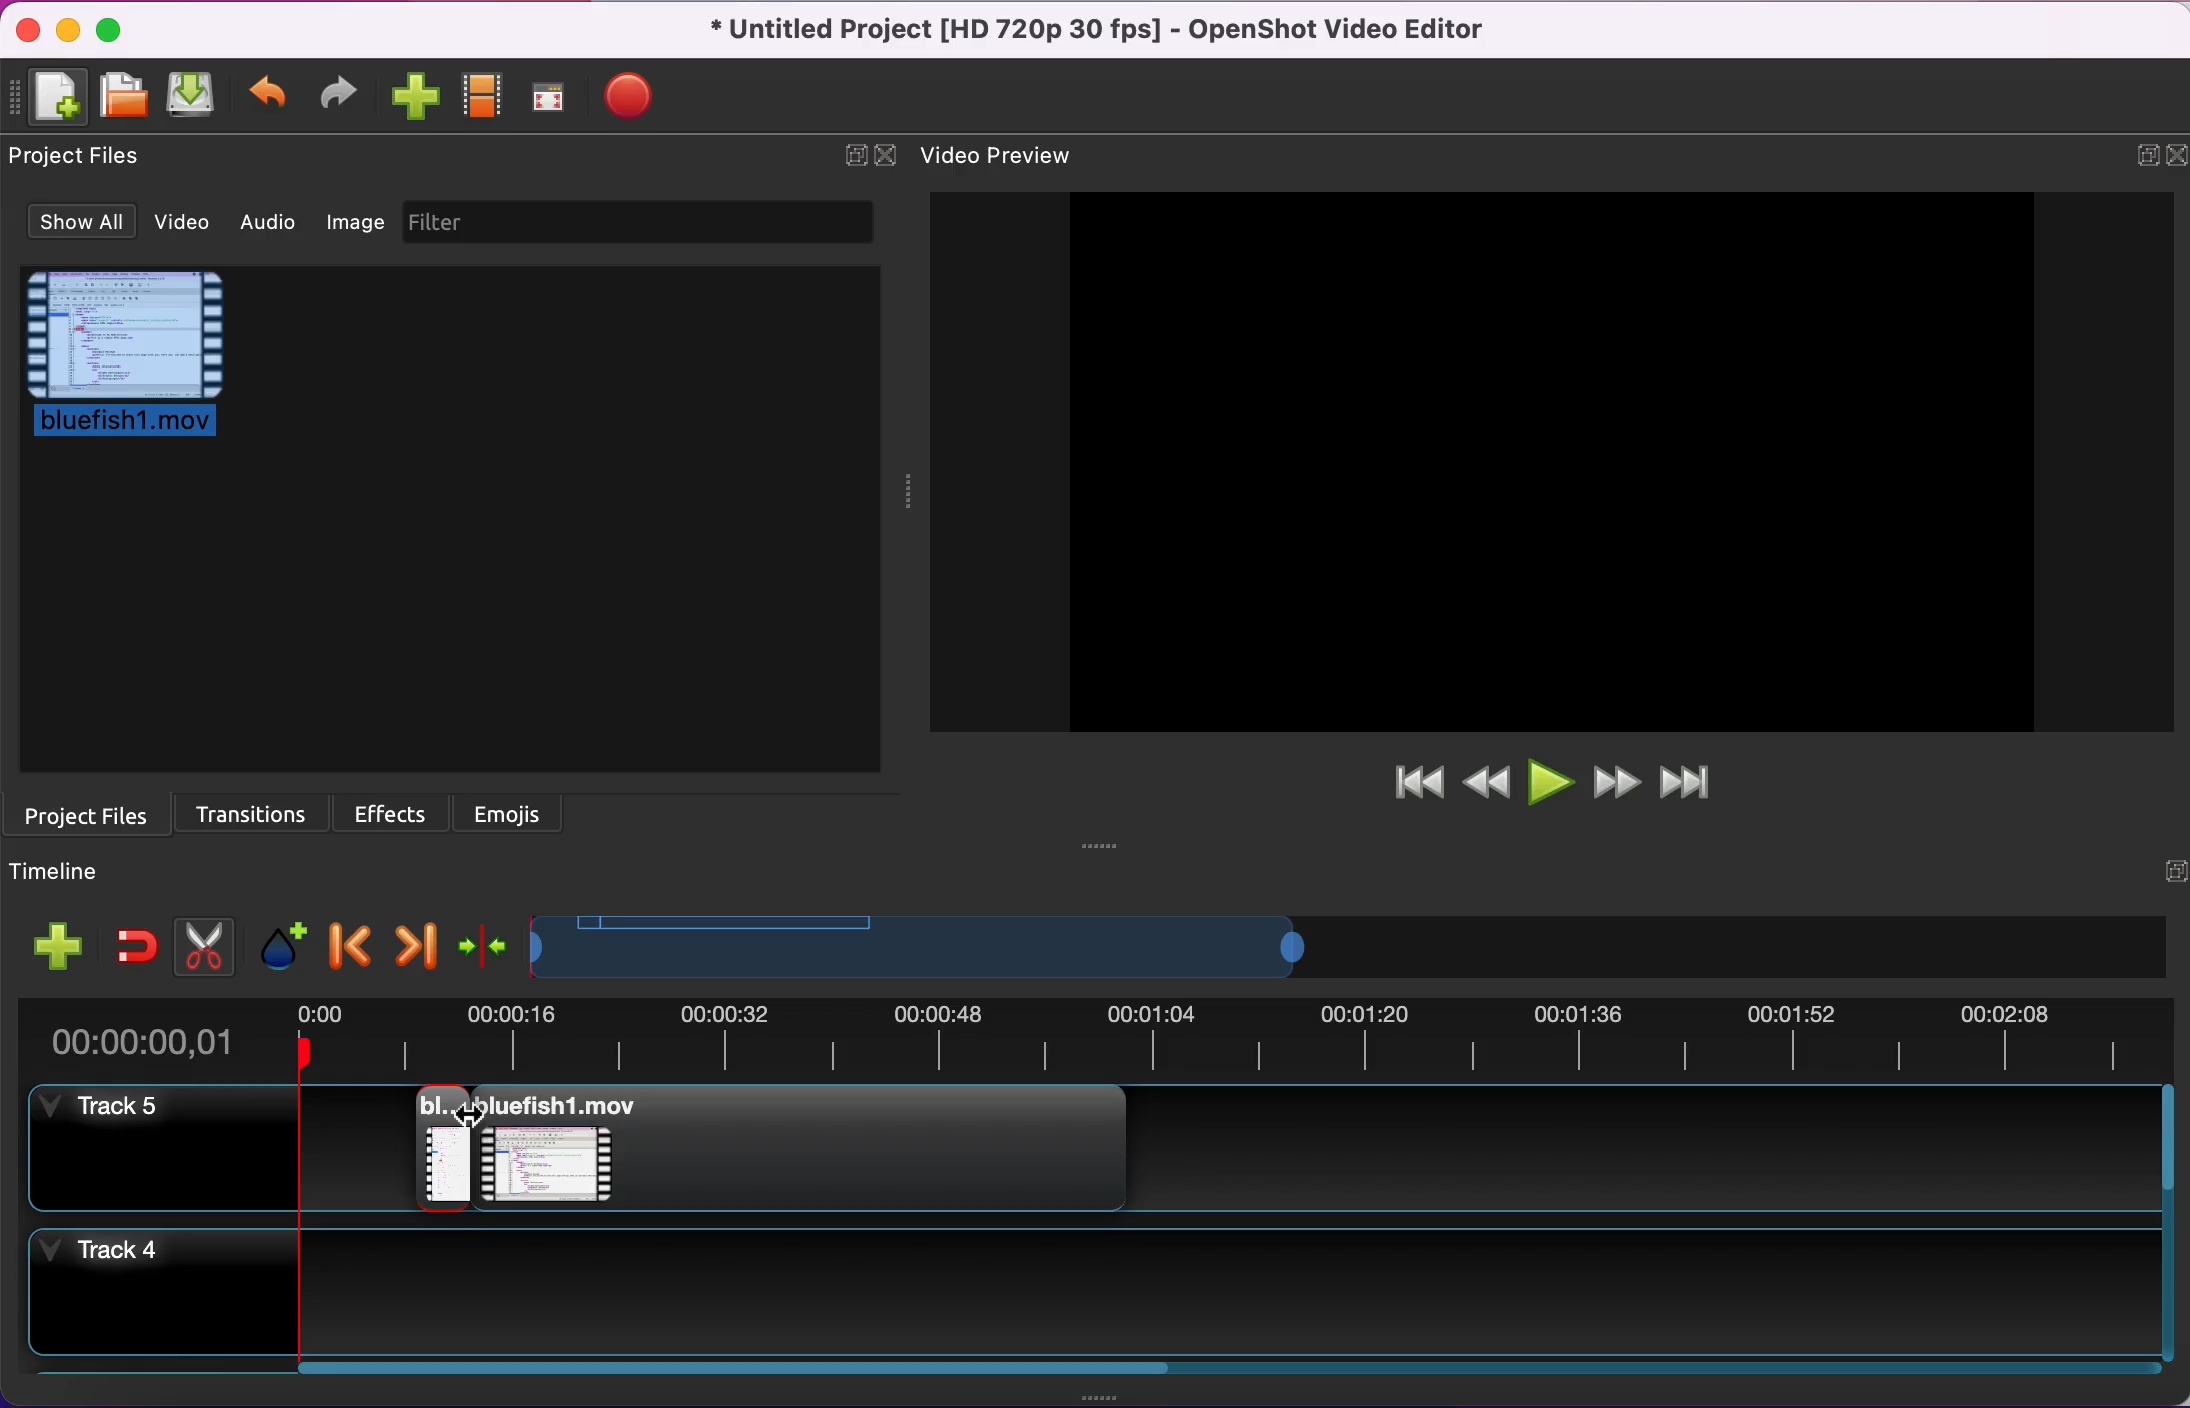  Describe the element at coordinates (133, 938) in the screenshot. I see `enable snapping` at that location.